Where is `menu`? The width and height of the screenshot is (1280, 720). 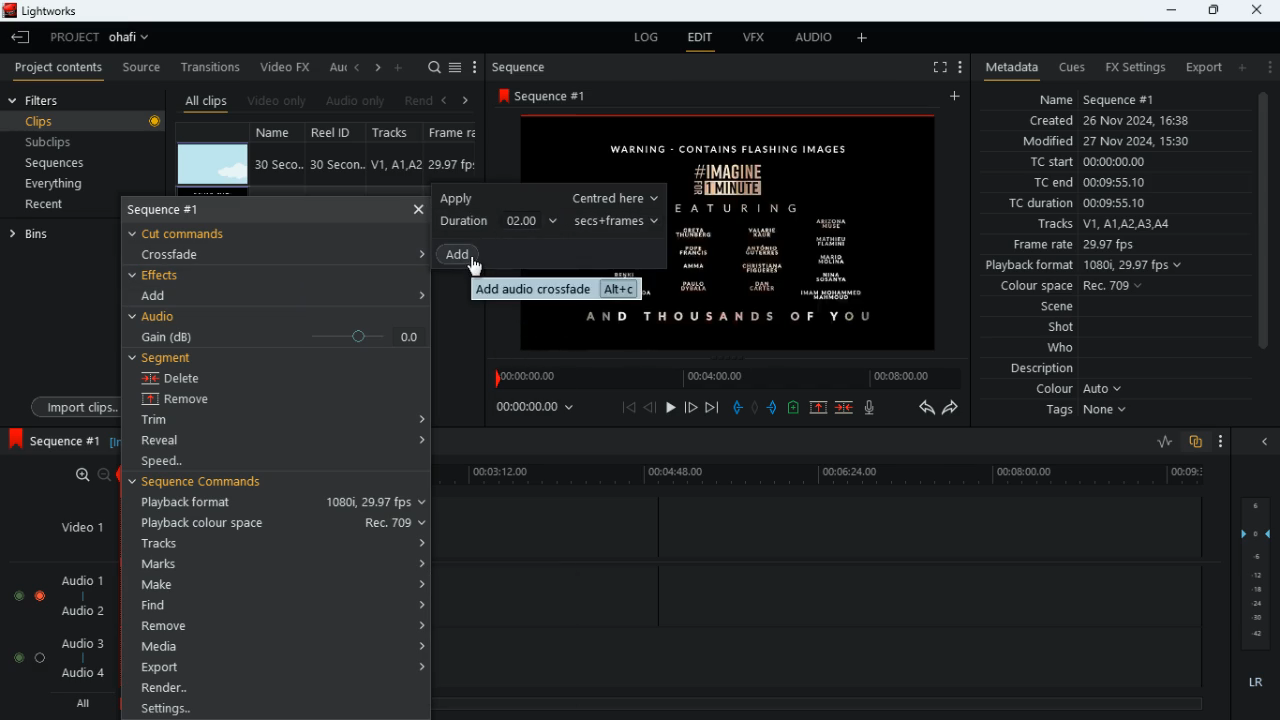
menu is located at coordinates (475, 68).